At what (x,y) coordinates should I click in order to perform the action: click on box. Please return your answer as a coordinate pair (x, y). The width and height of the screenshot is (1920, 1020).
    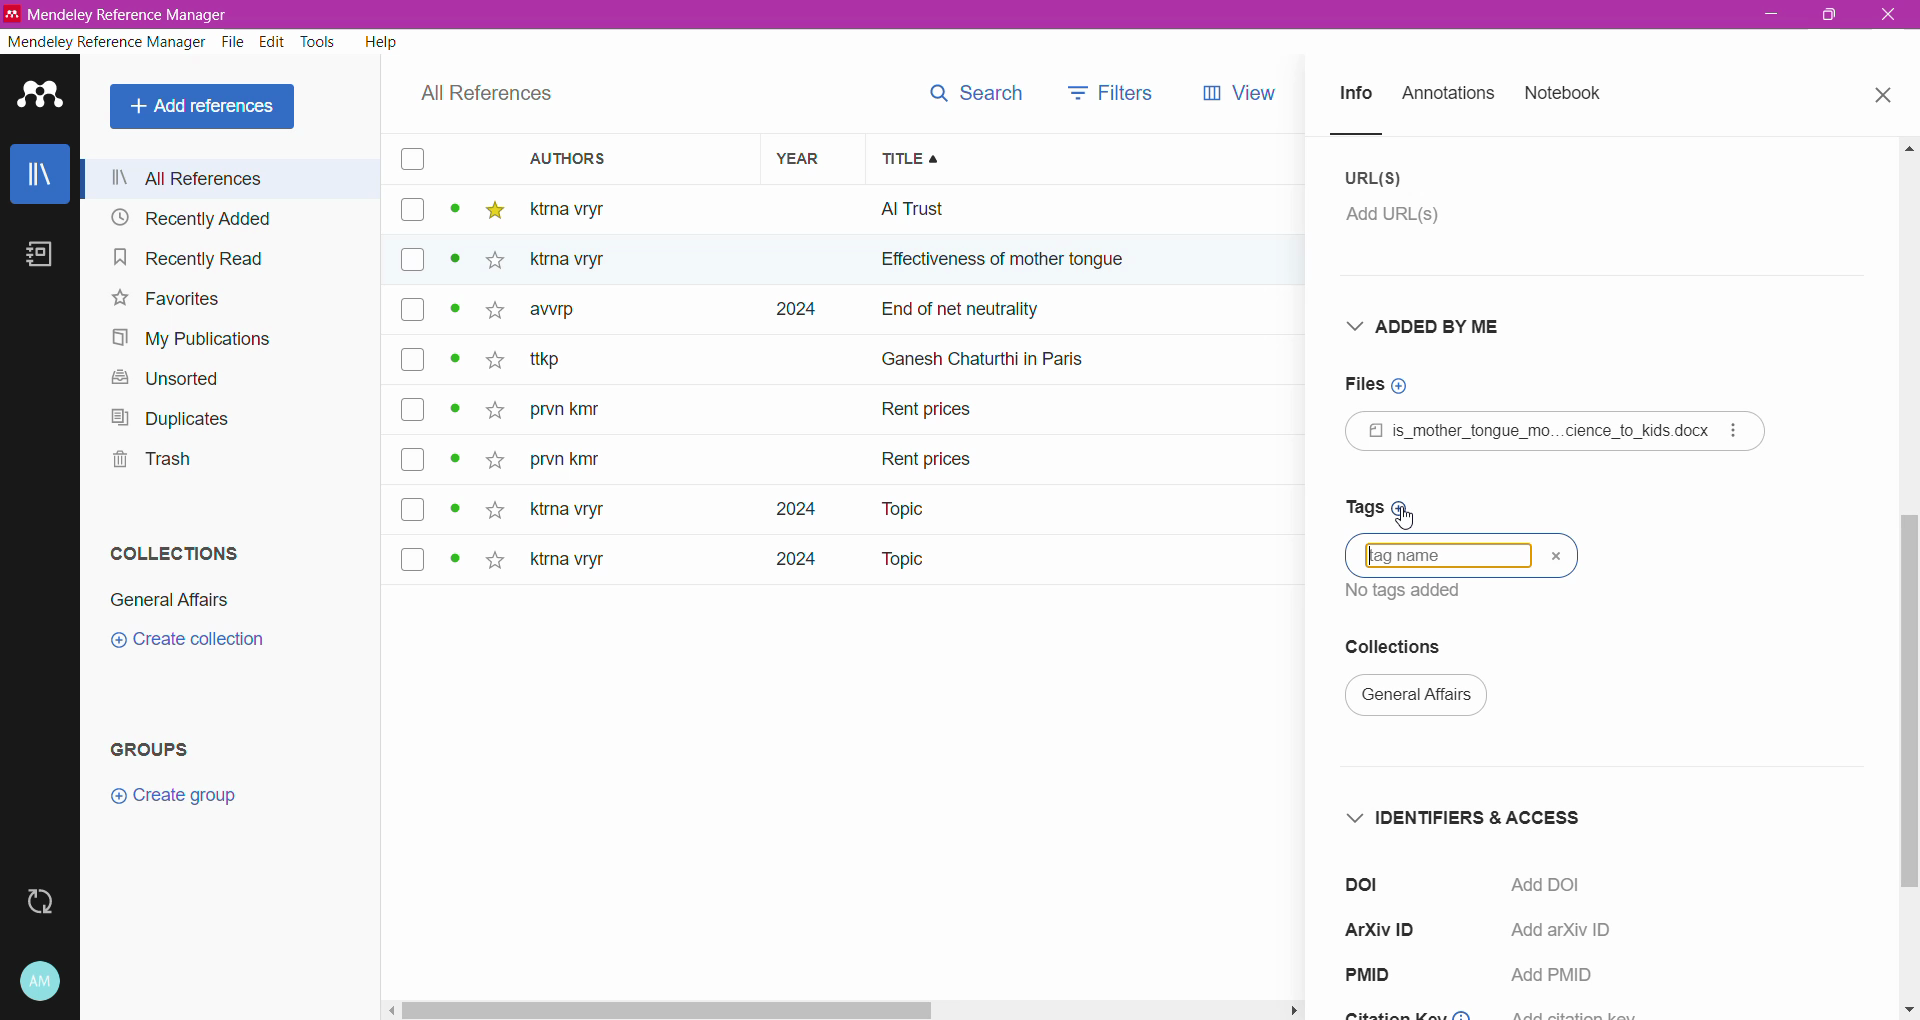
    Looking at the image, I should click on (413, 557).